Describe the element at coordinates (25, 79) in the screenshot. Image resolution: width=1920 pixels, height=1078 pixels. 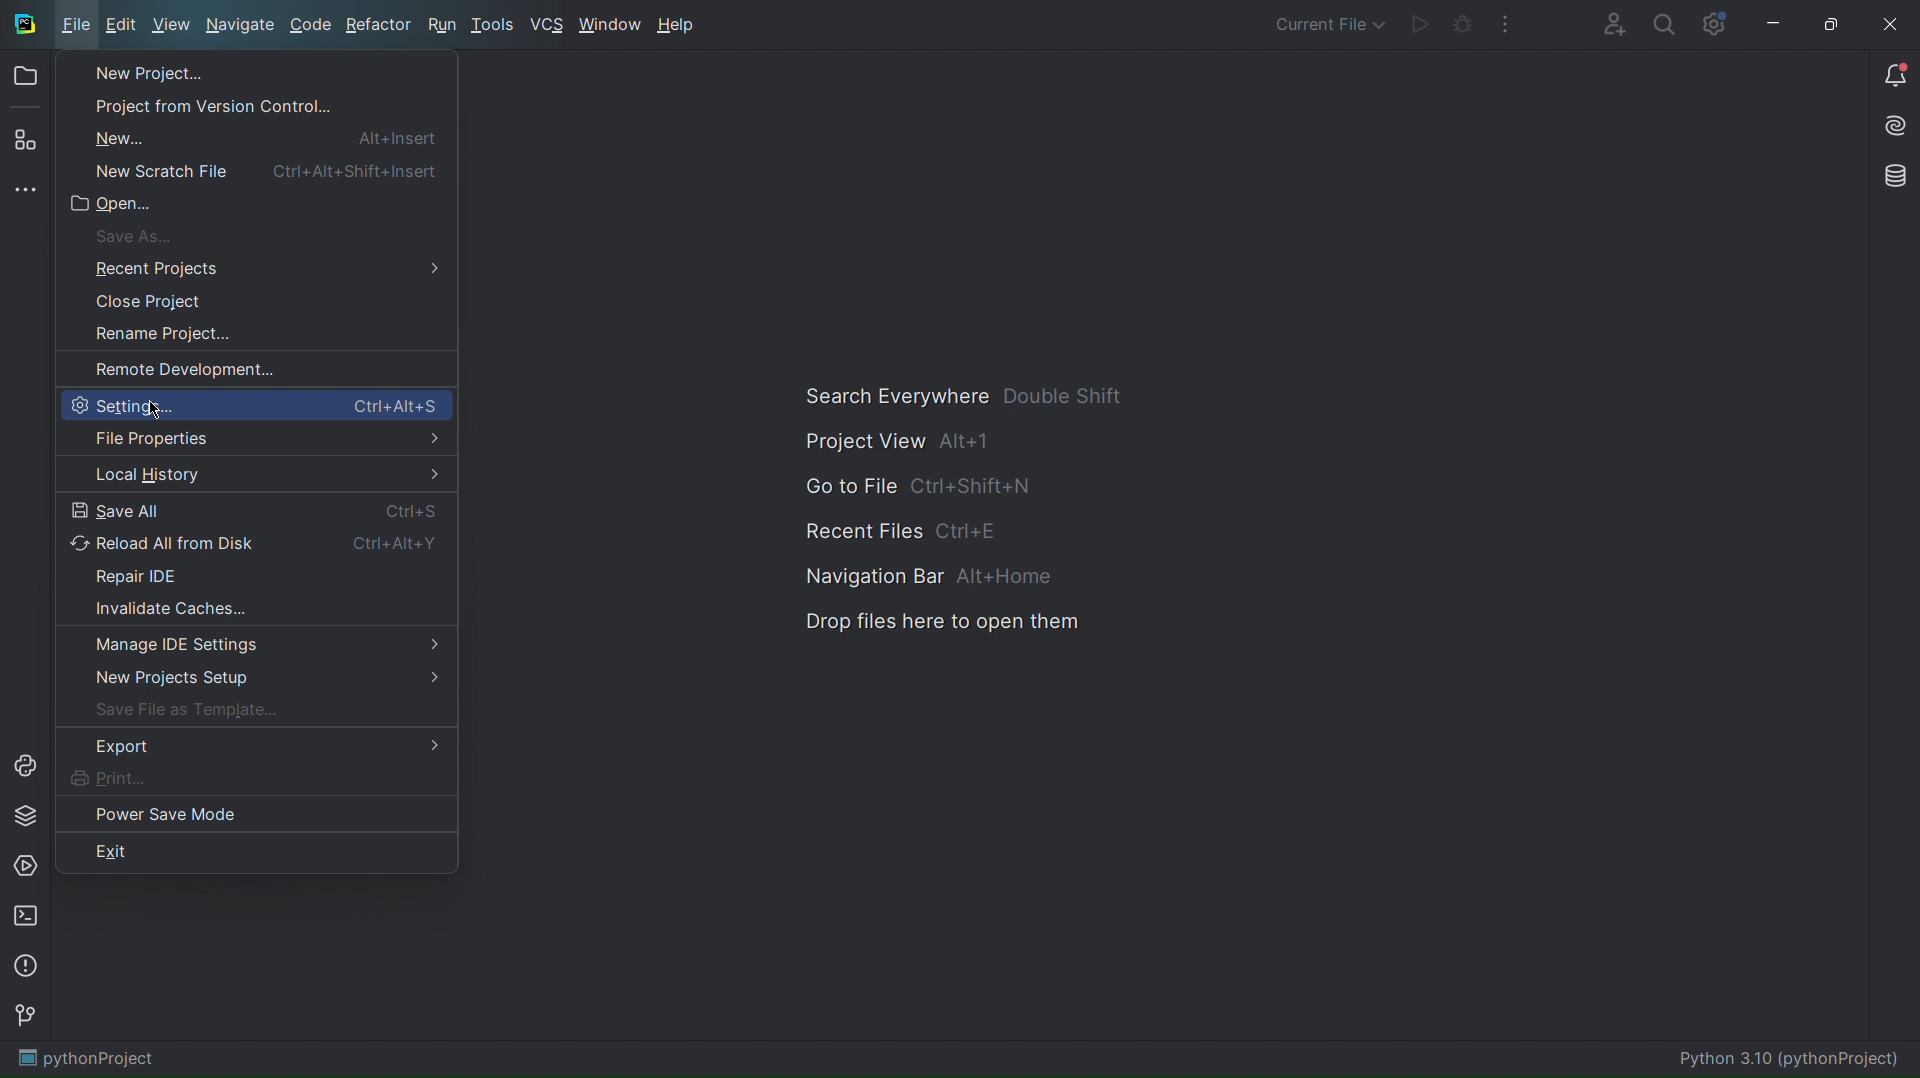
I see `Open` at that location.